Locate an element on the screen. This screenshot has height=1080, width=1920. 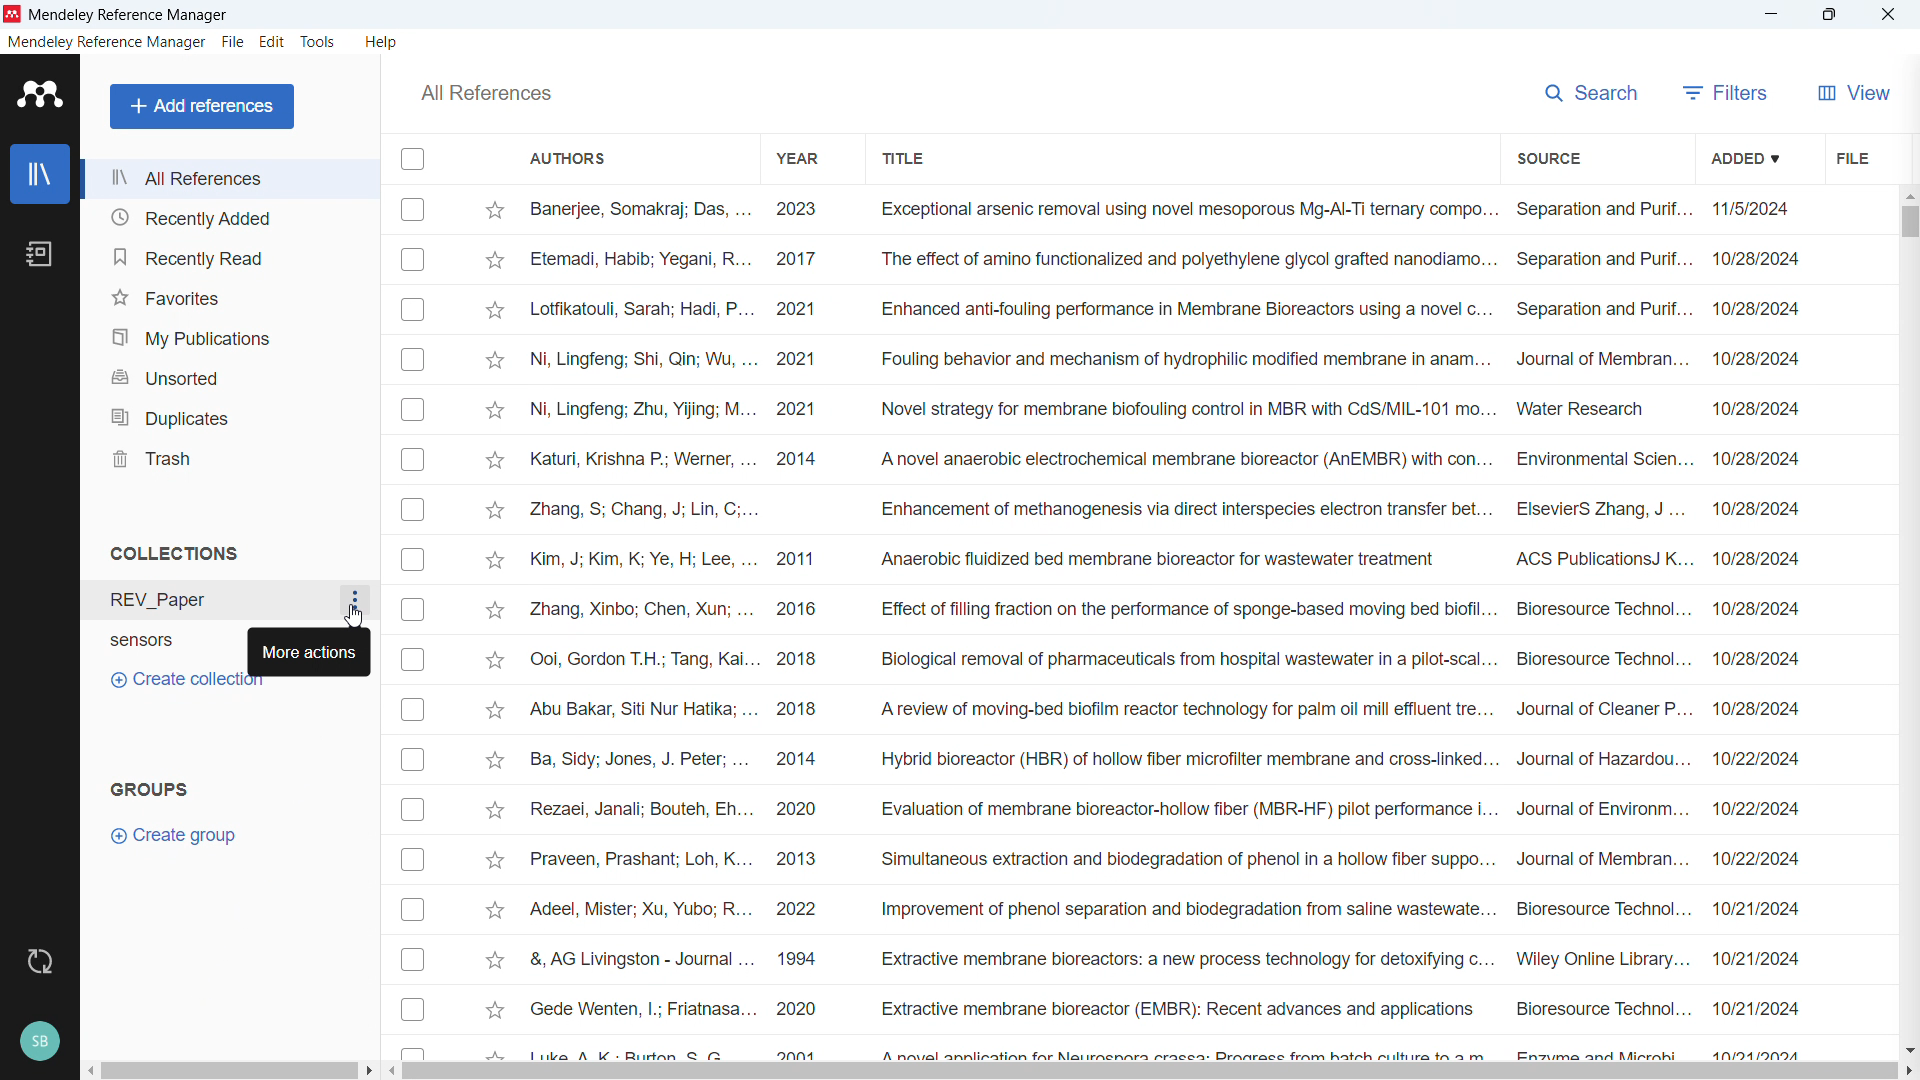
Unsorted  is located at coordinates (228, 376).